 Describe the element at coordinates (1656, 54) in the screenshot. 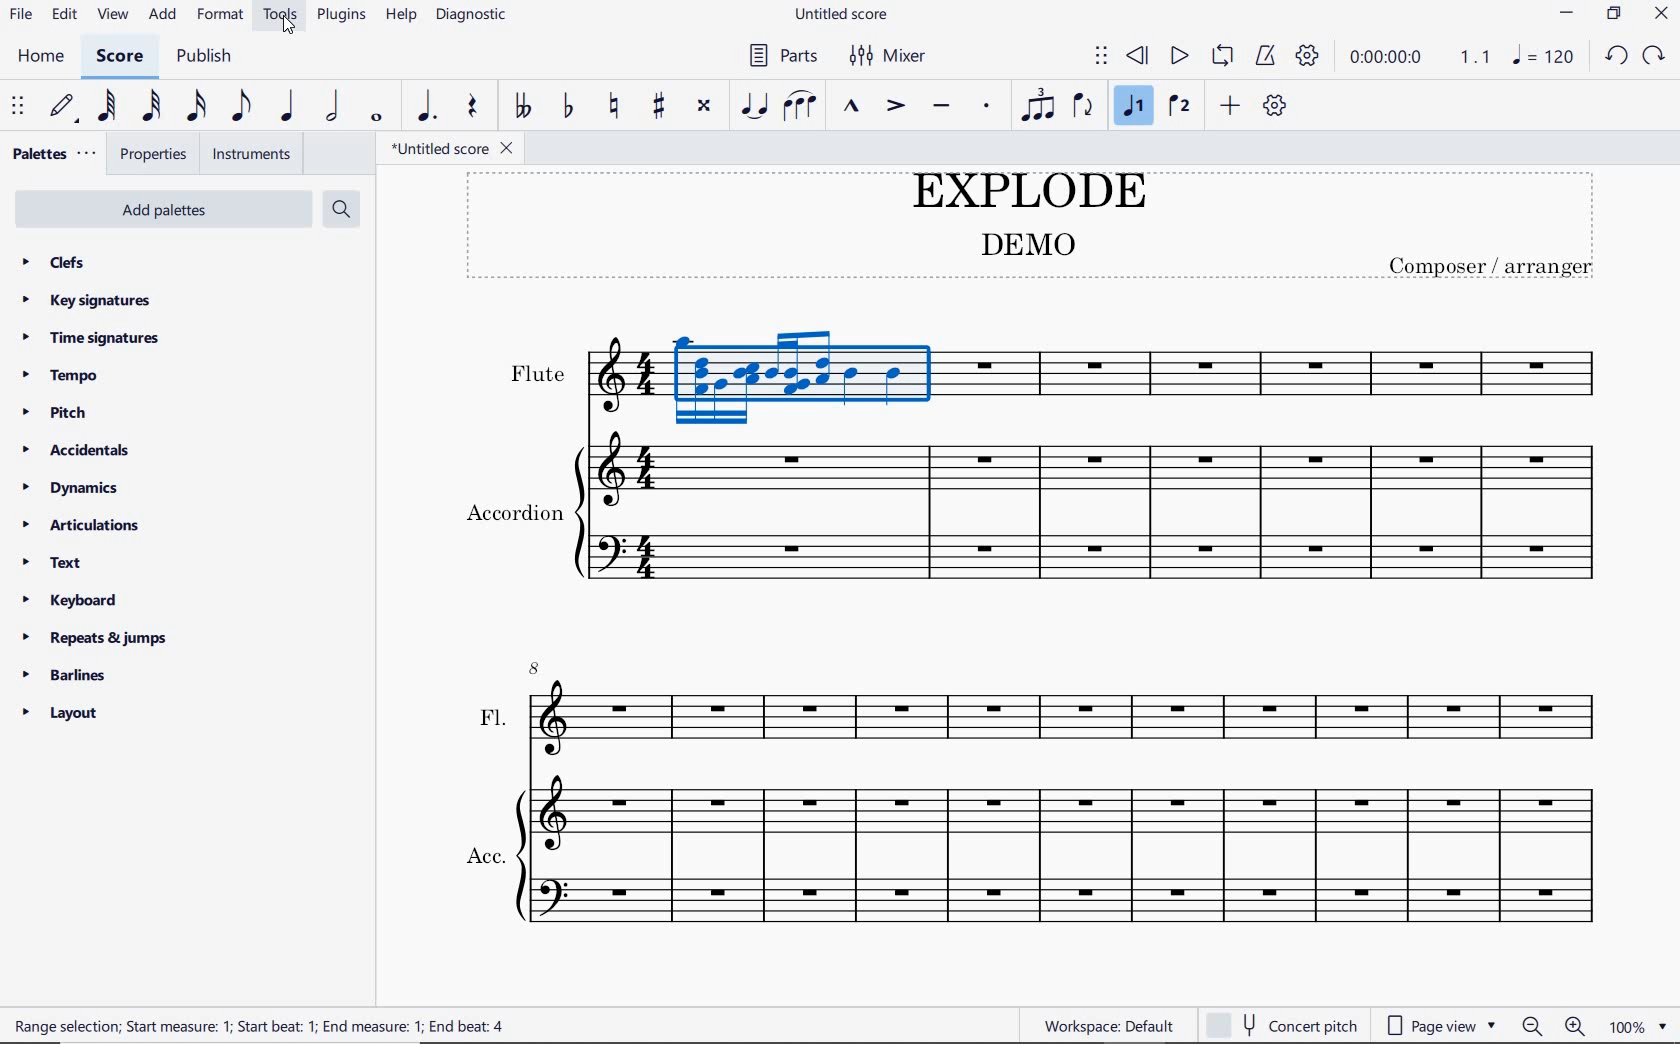

I see `undo` at that location.